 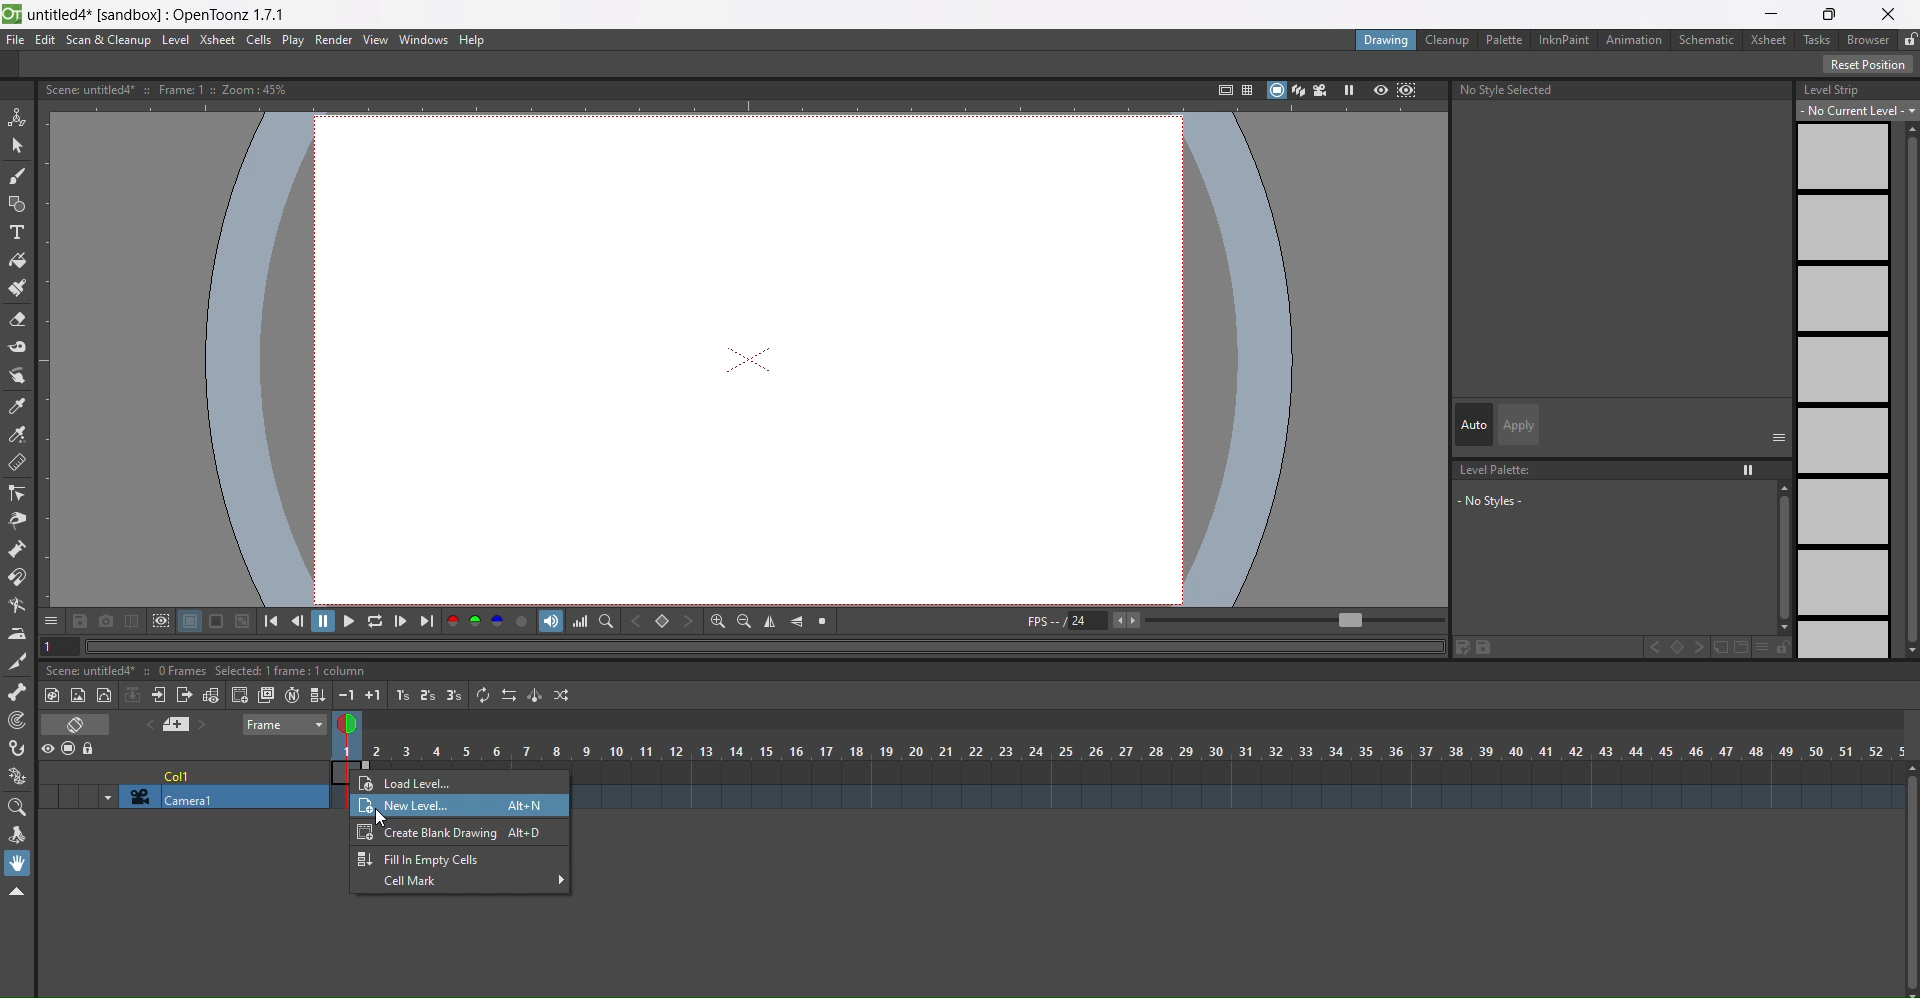 I want to click on column number, so click(x=1120, y=753).